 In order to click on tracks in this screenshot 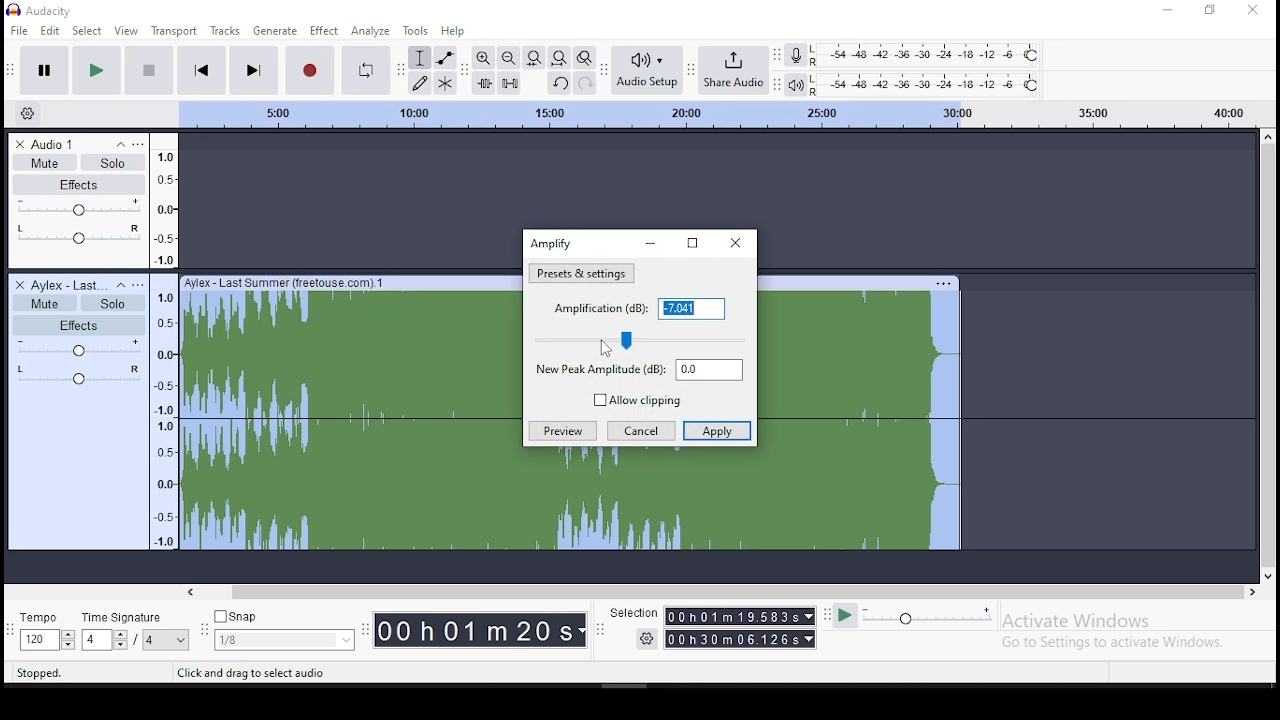, I will do `click(226, 30)`.